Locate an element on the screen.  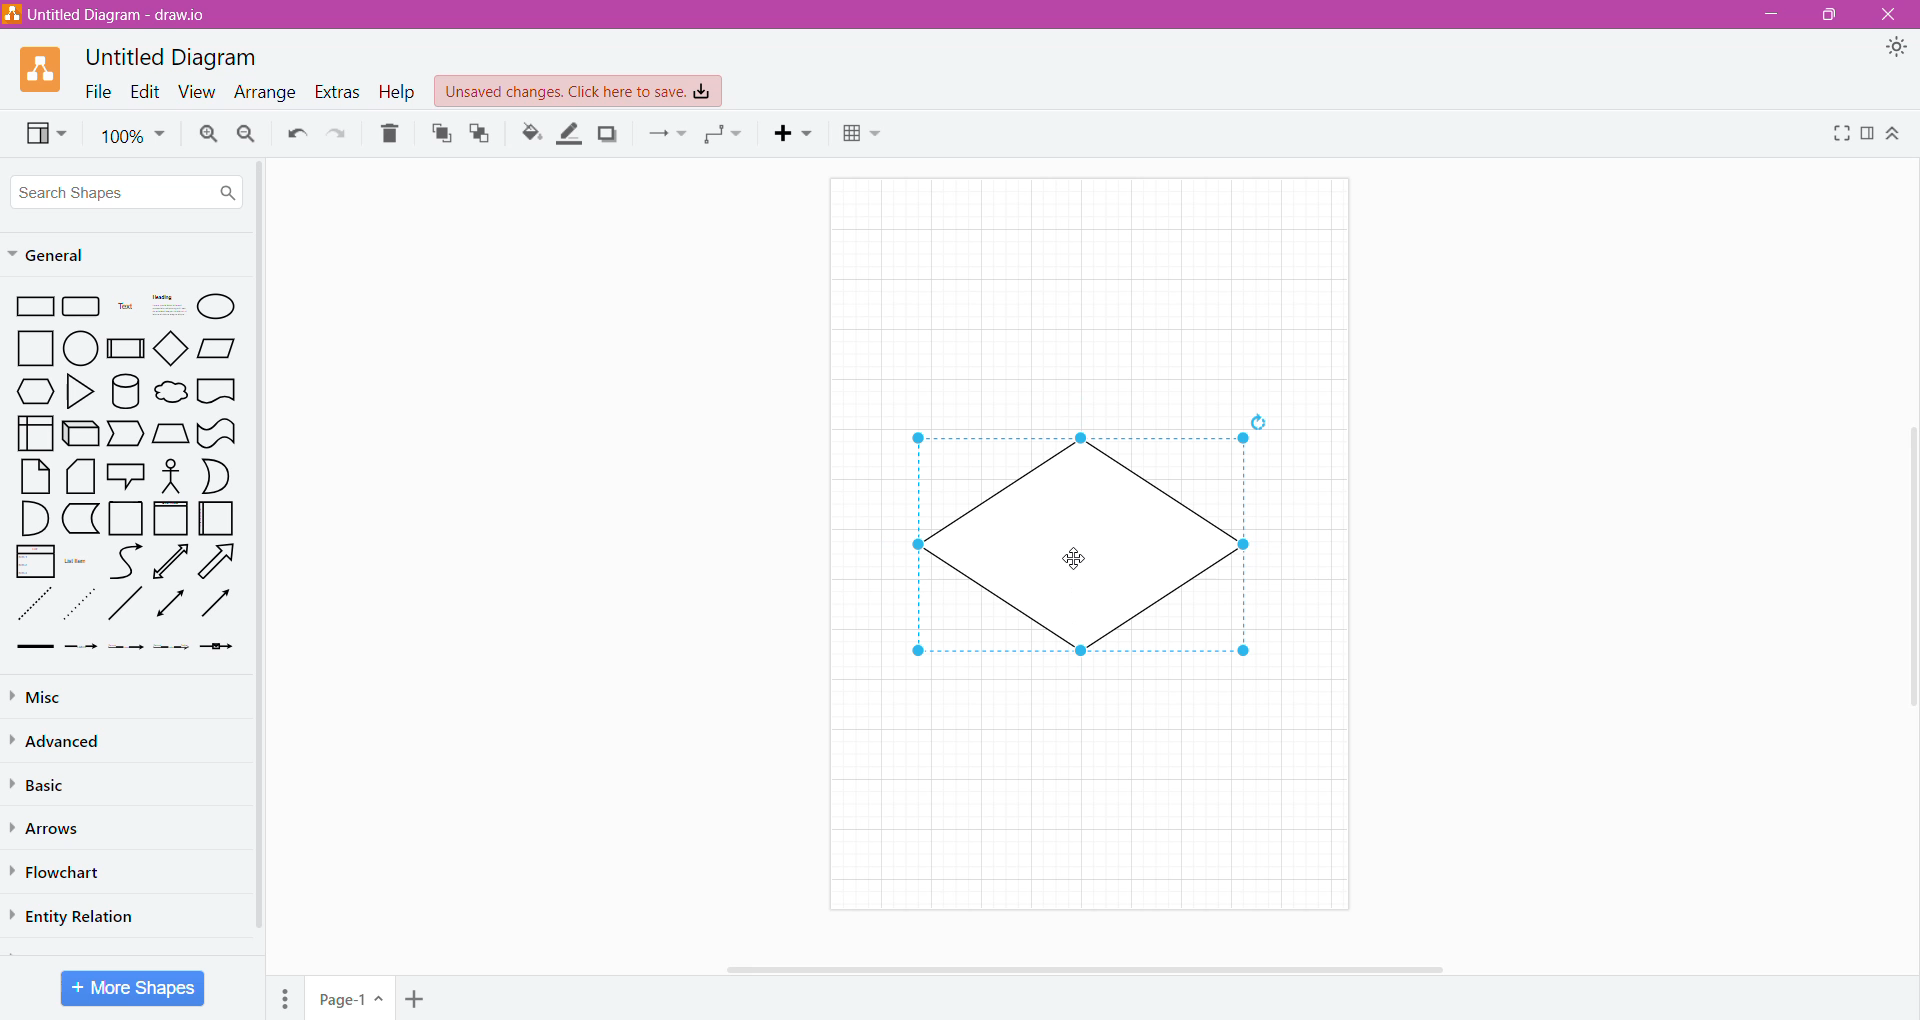
Close is located at coordinates (1891, 15).